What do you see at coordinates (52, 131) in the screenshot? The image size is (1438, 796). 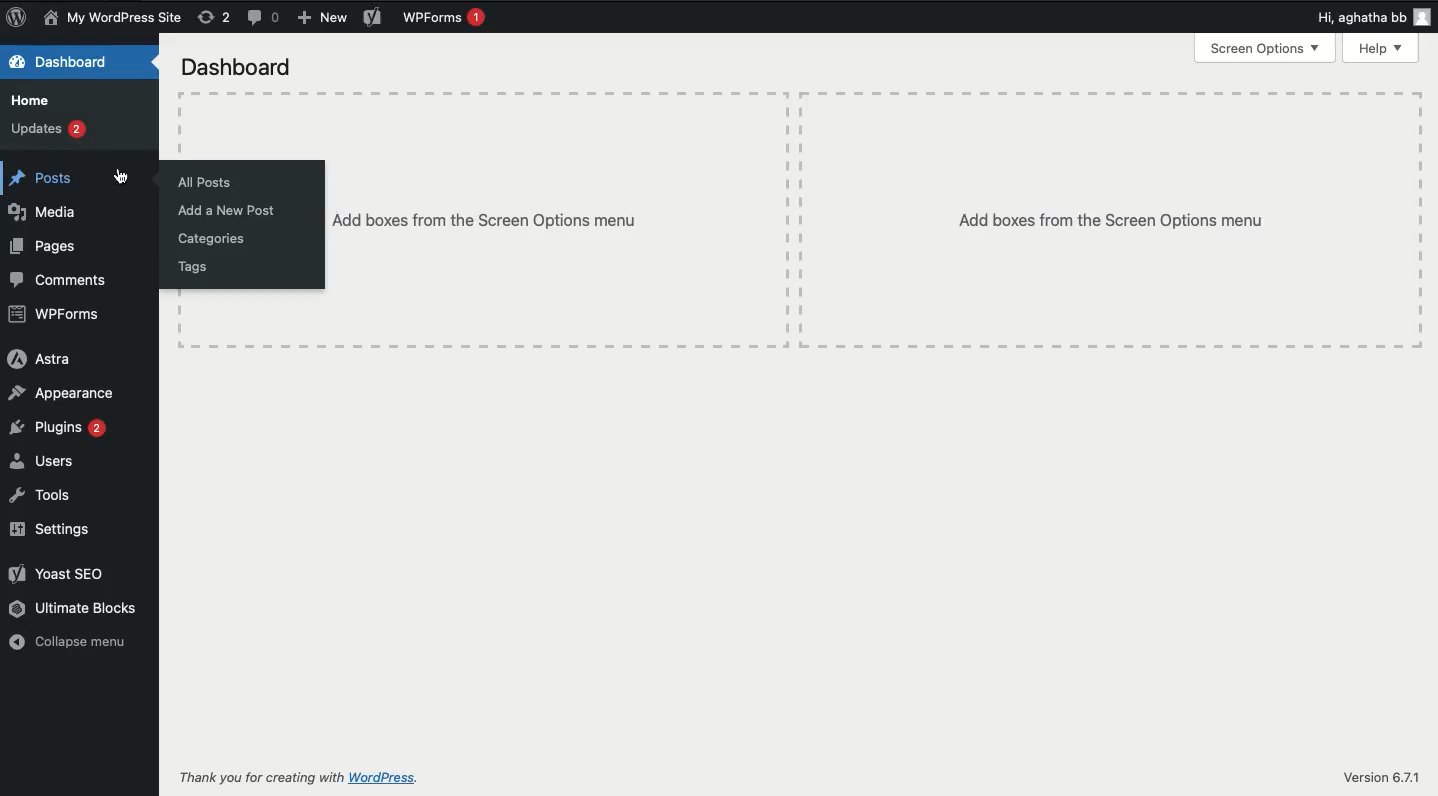 I see `Updates` at bounding box center [52, 131].